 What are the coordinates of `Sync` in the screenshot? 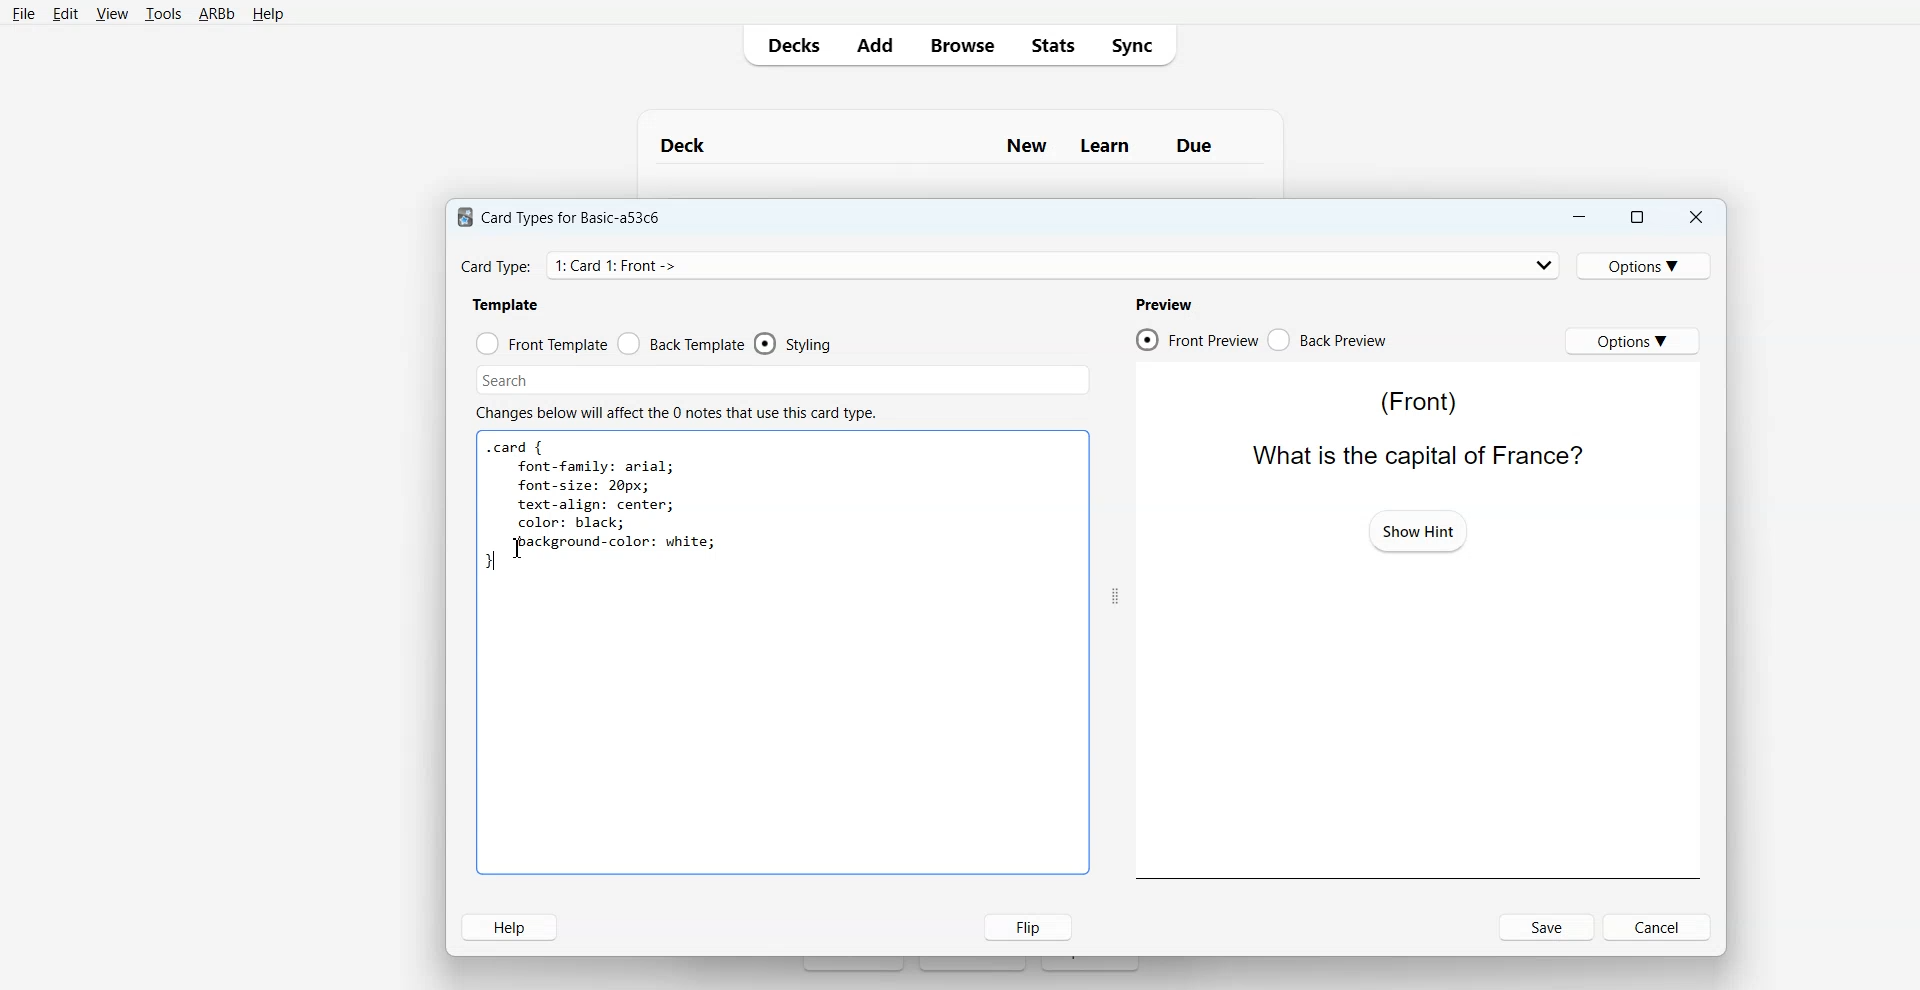 It's located at (1138, 44).